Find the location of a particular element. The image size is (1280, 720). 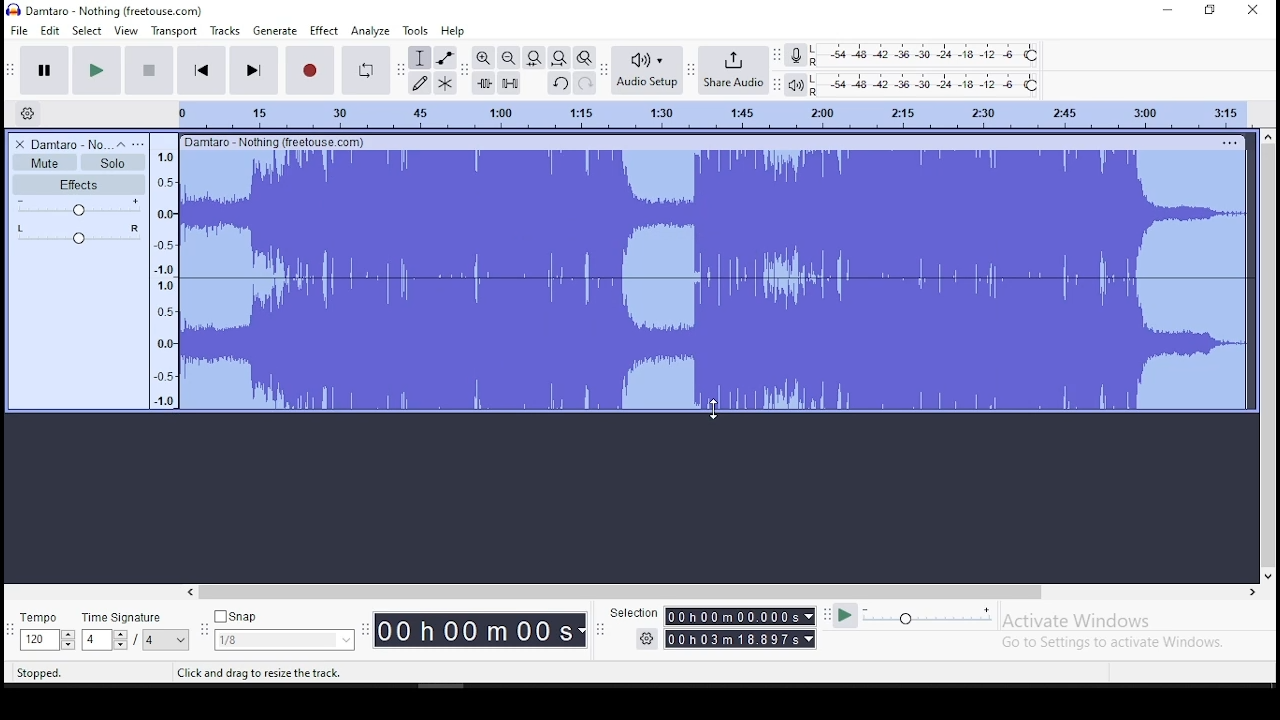

collapse is located at coordinates (123, 143).